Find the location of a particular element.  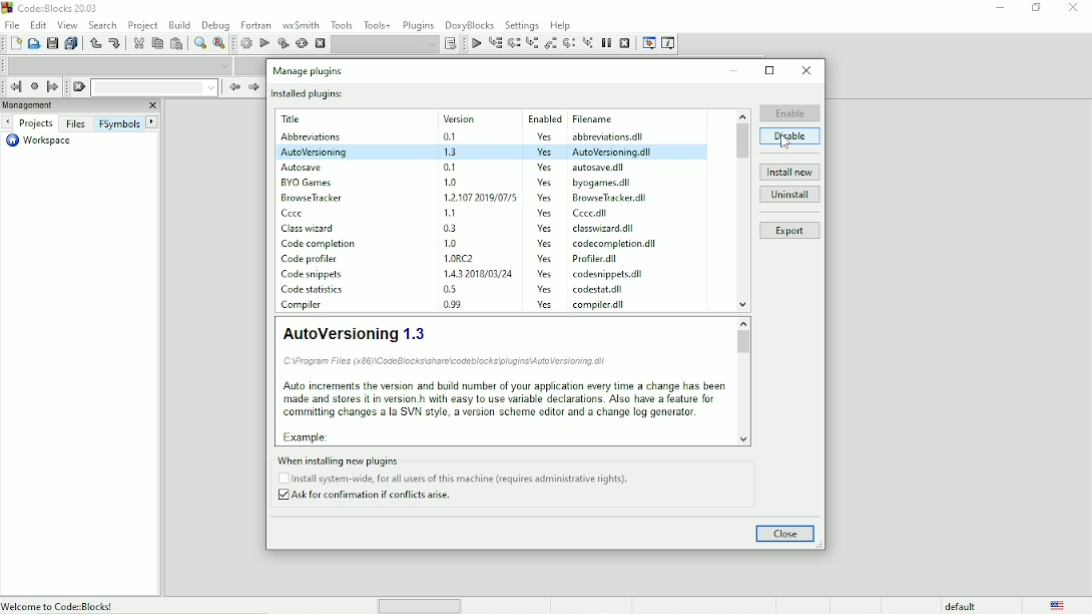

Clear is located at coordinates (78, 87).